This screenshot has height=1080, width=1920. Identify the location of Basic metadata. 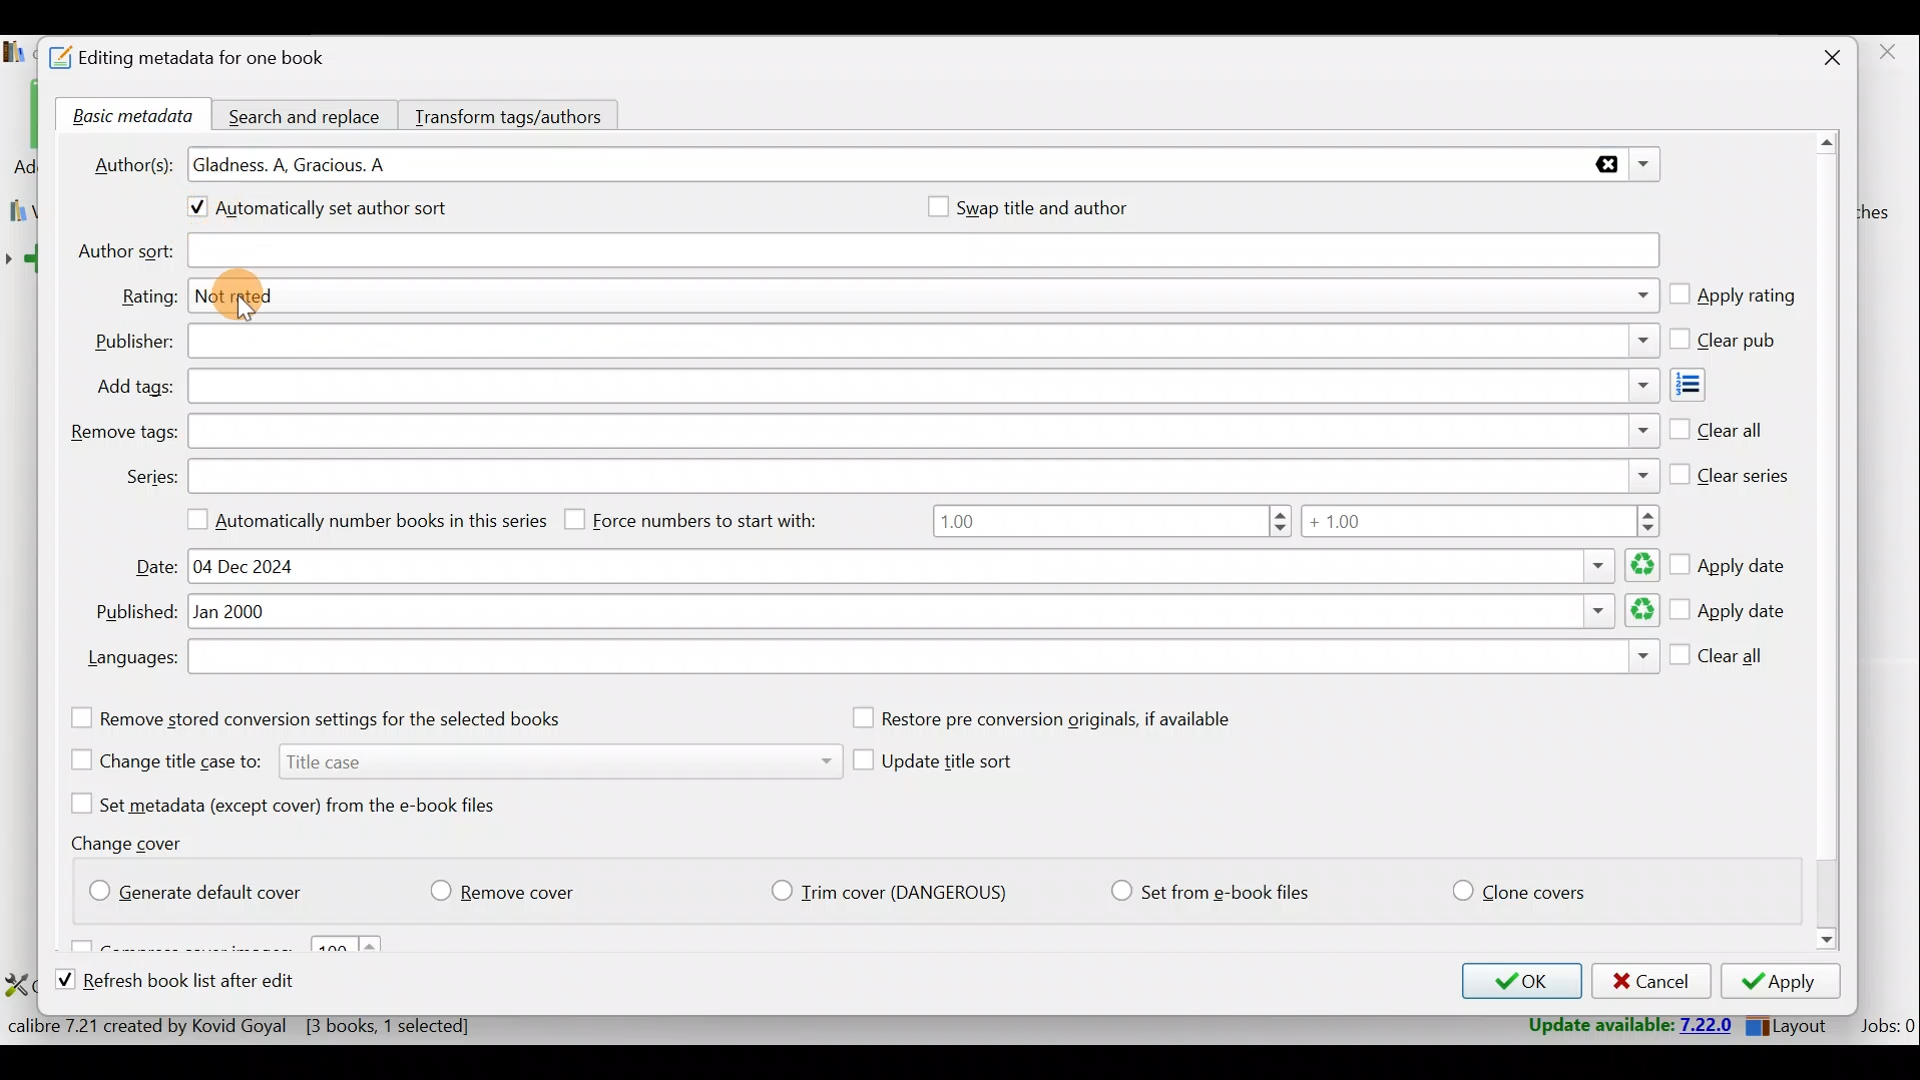
(127, 117).